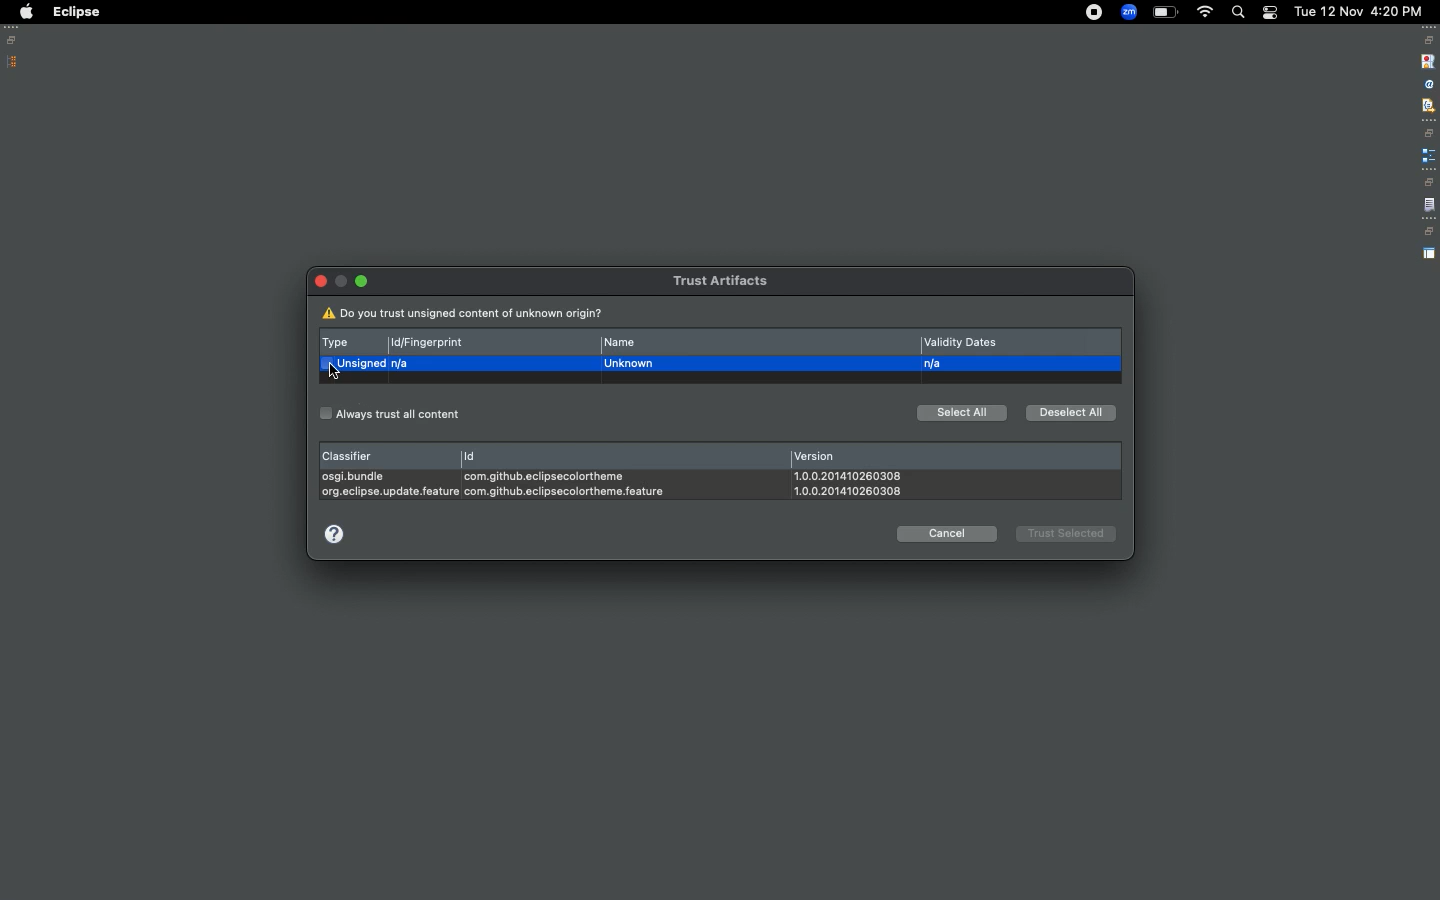 The height and width of the screenshot is (900, 1440). Describe the element at coordinates (25, 12) in the screenshot. I see `Apple logo` at that location.